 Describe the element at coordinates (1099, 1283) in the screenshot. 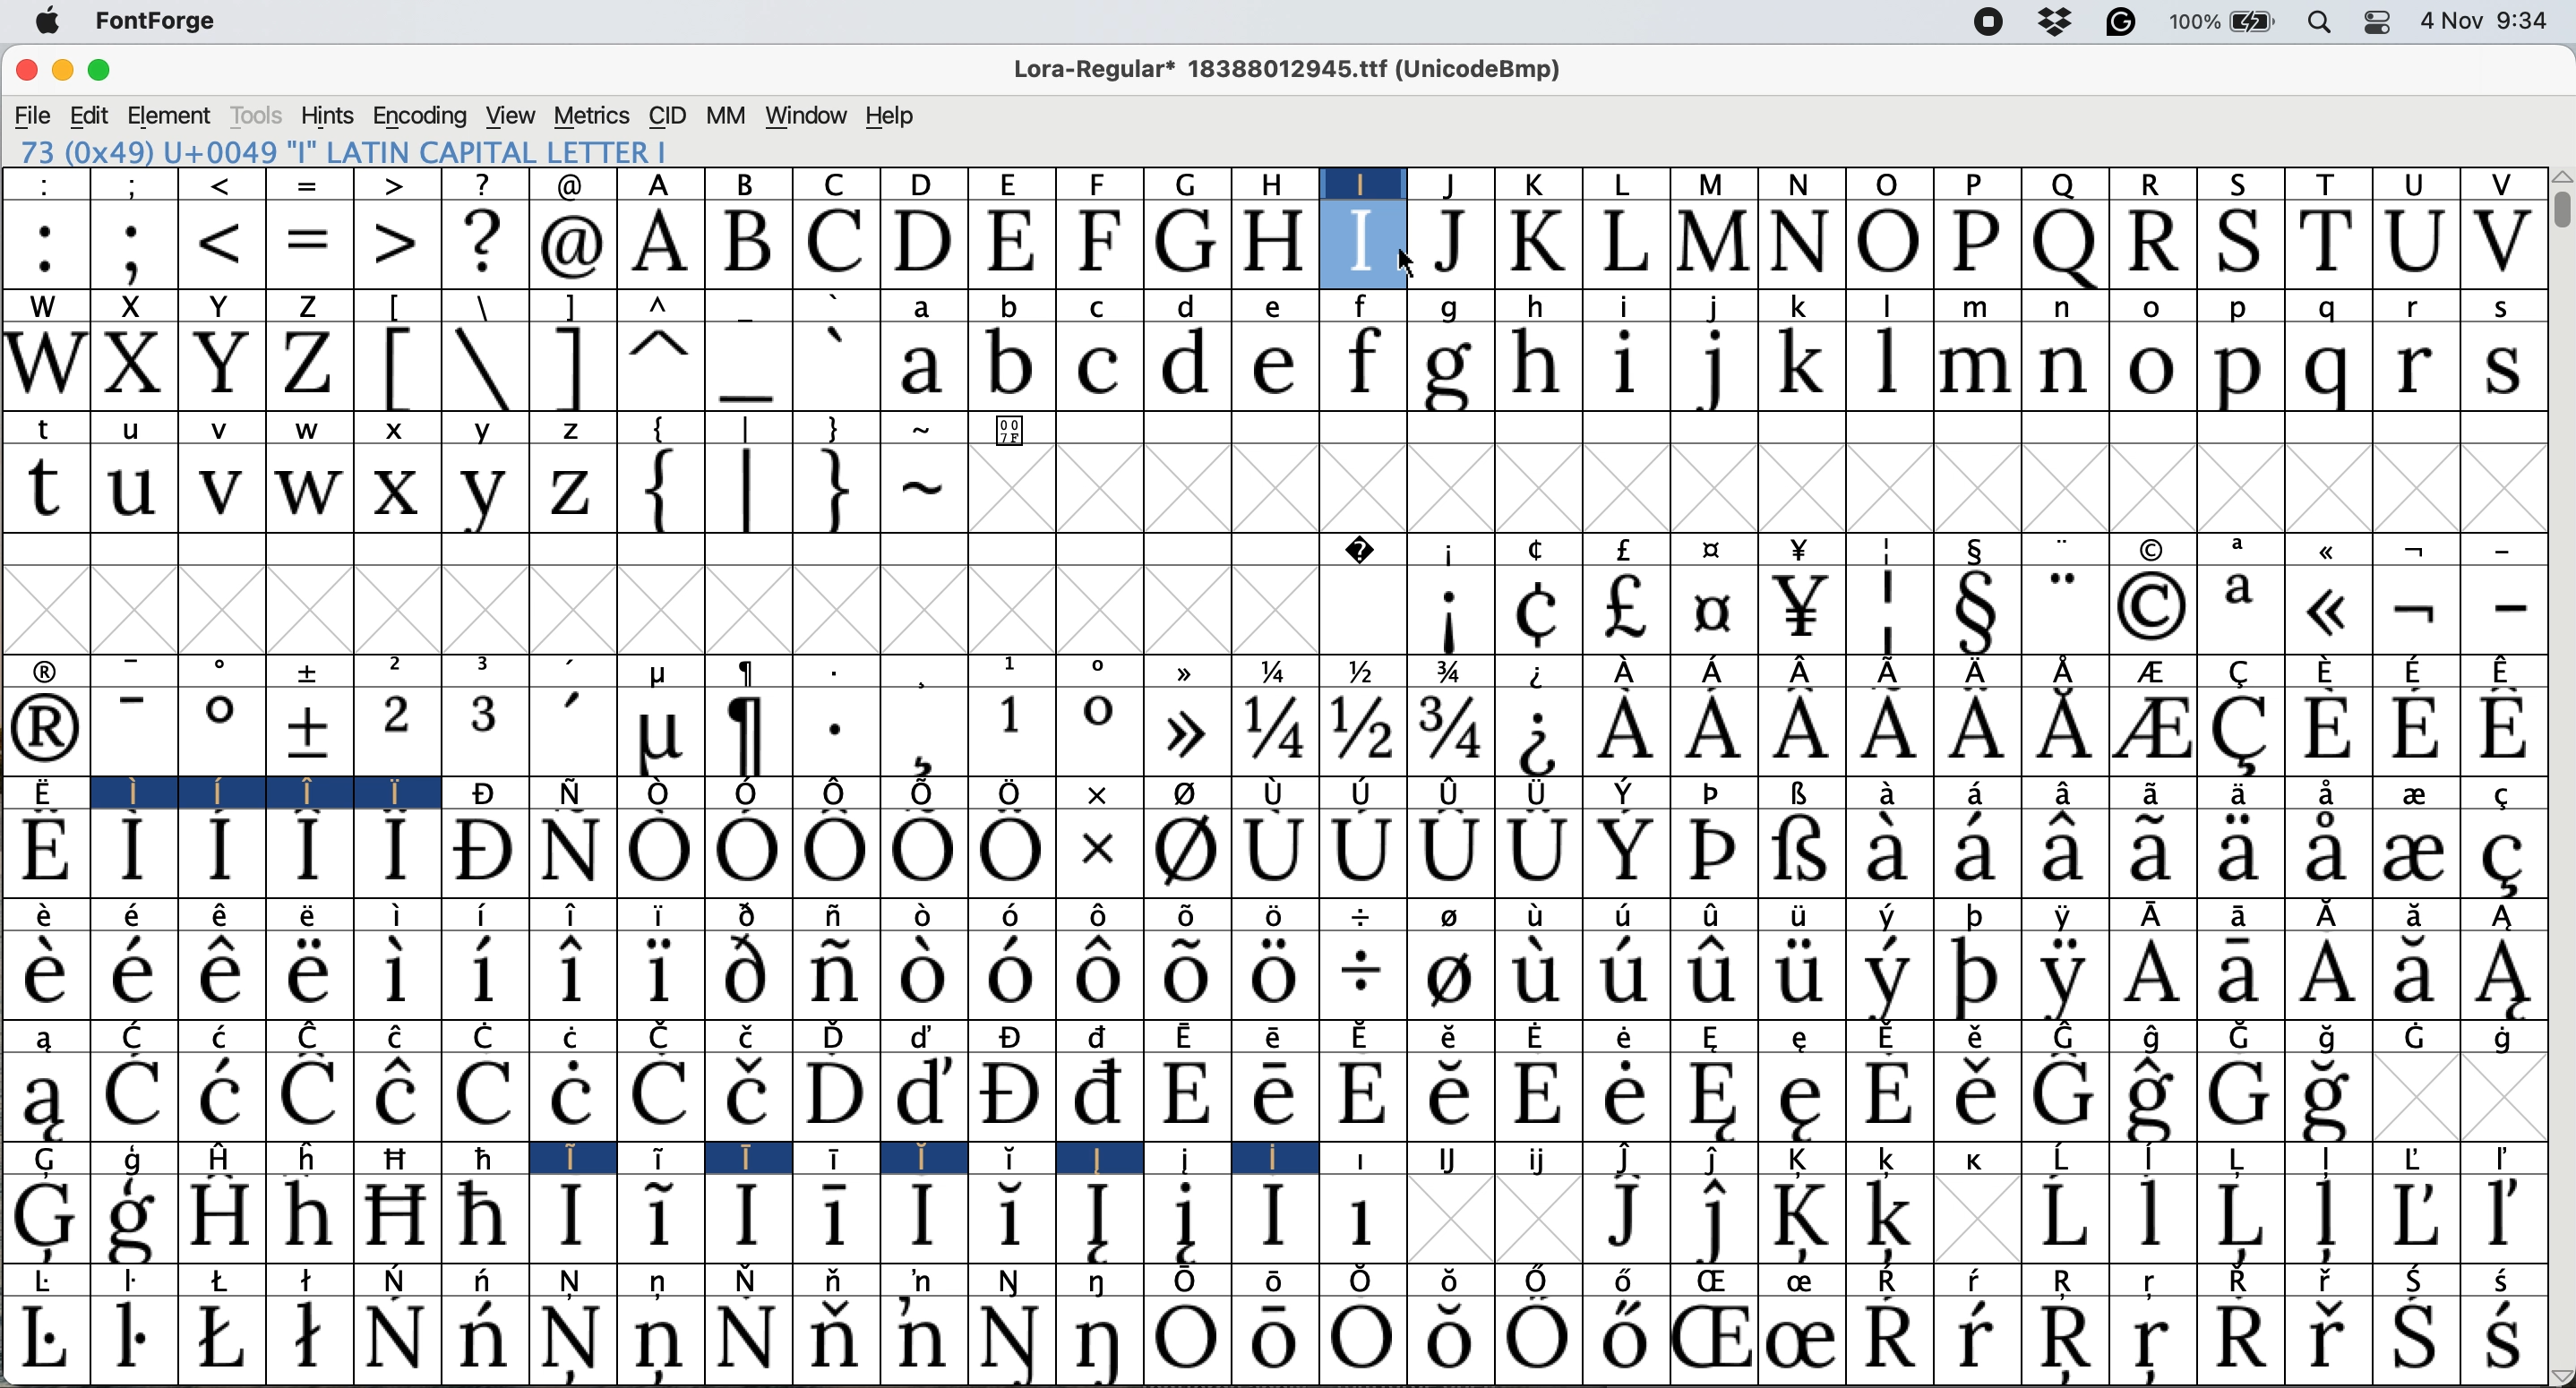

I see `Symbol` at that location.